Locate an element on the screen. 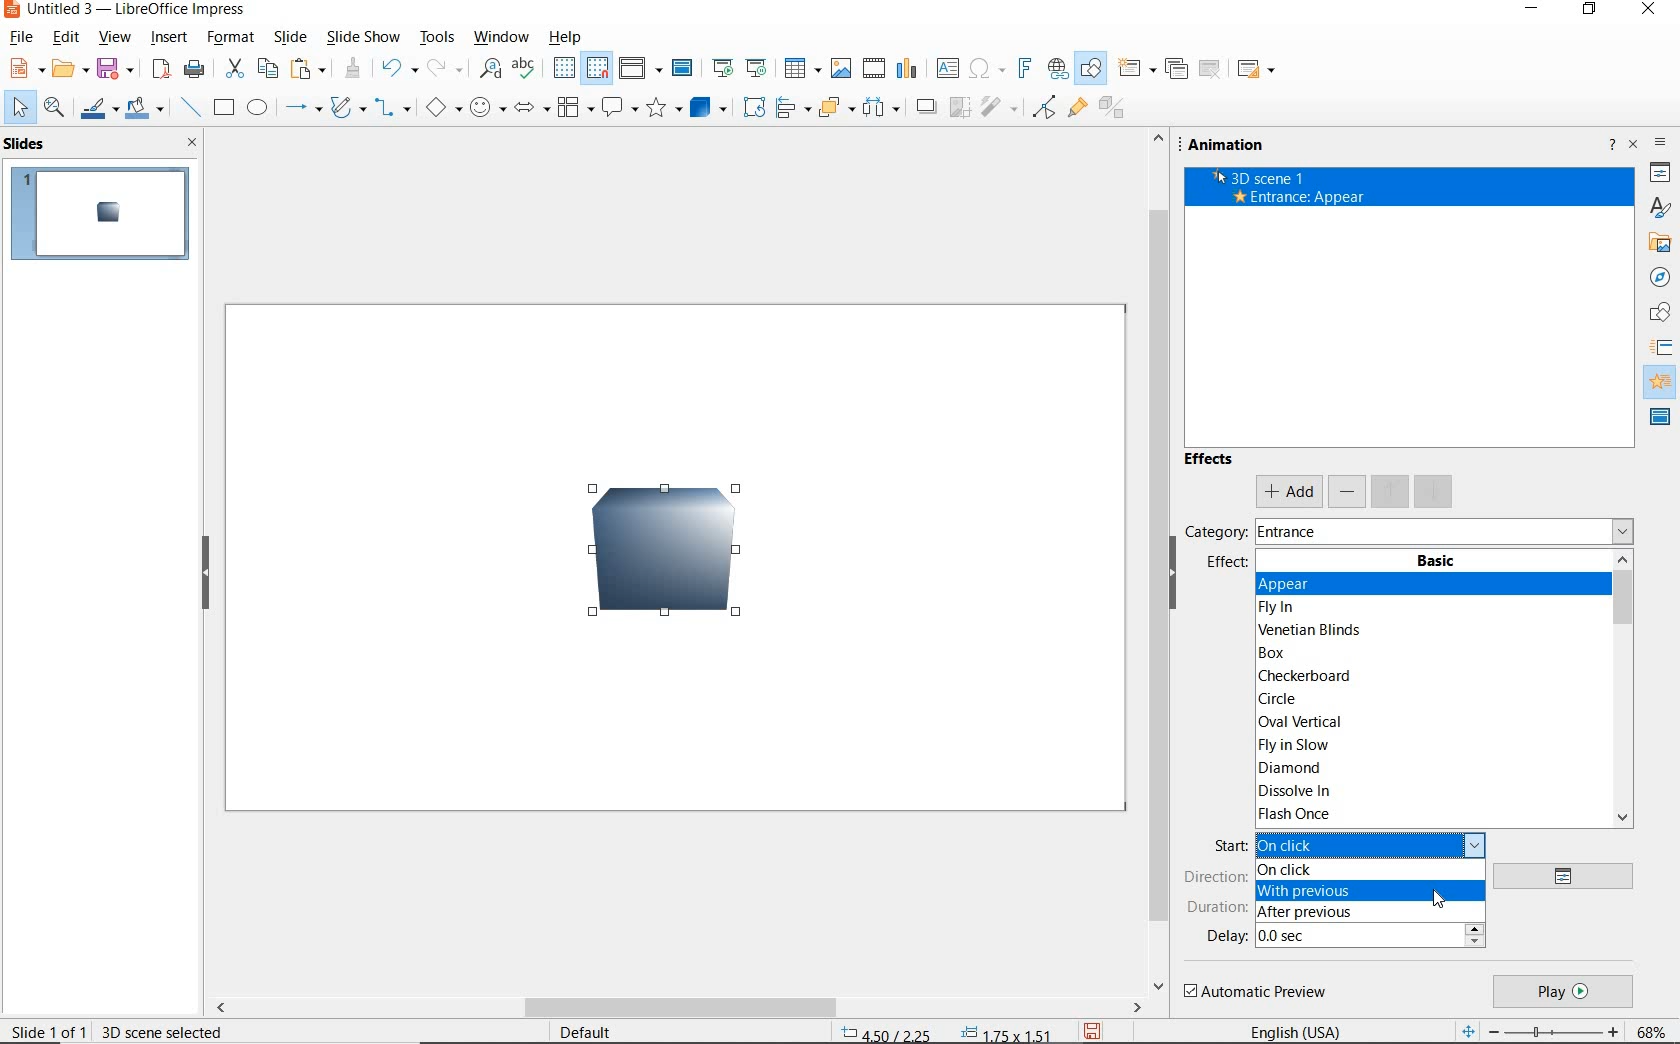  insert hyperlink is located at coordinates (1055, 68).